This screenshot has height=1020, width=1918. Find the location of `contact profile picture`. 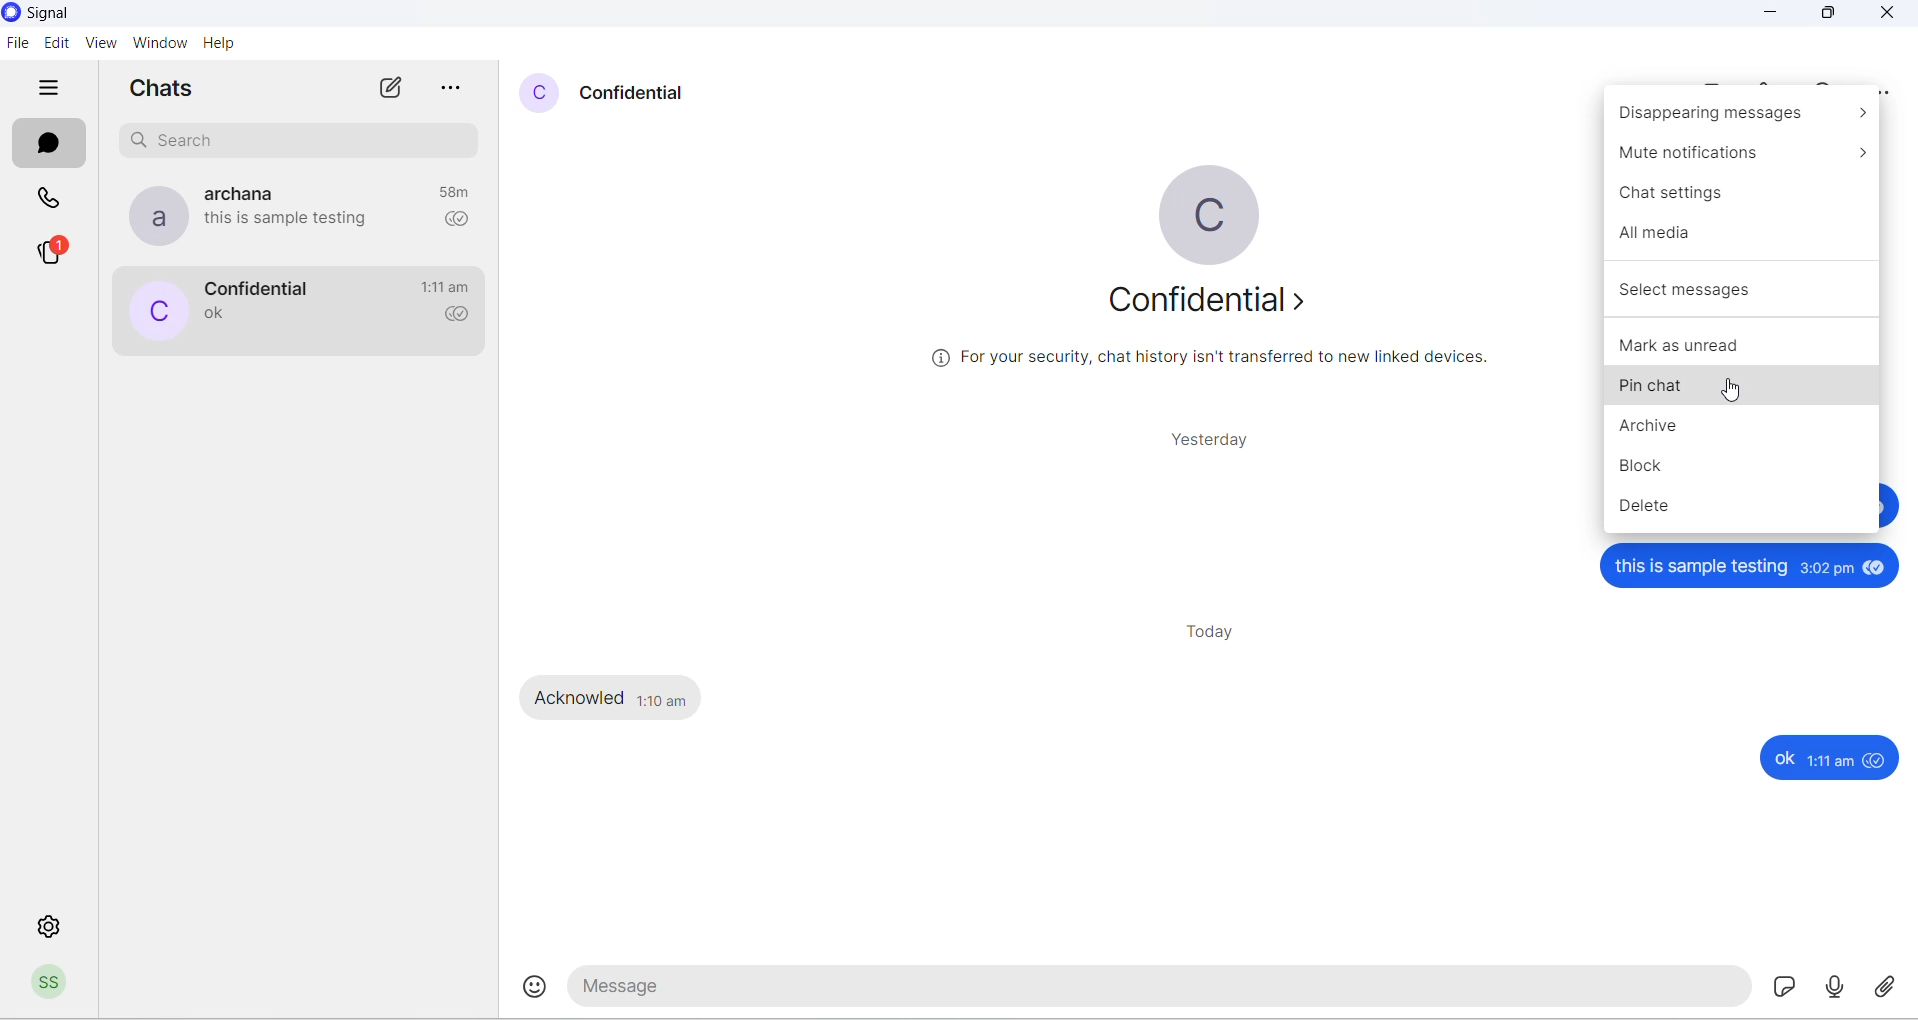

contact profile picture is located at coordinates (540, 92).